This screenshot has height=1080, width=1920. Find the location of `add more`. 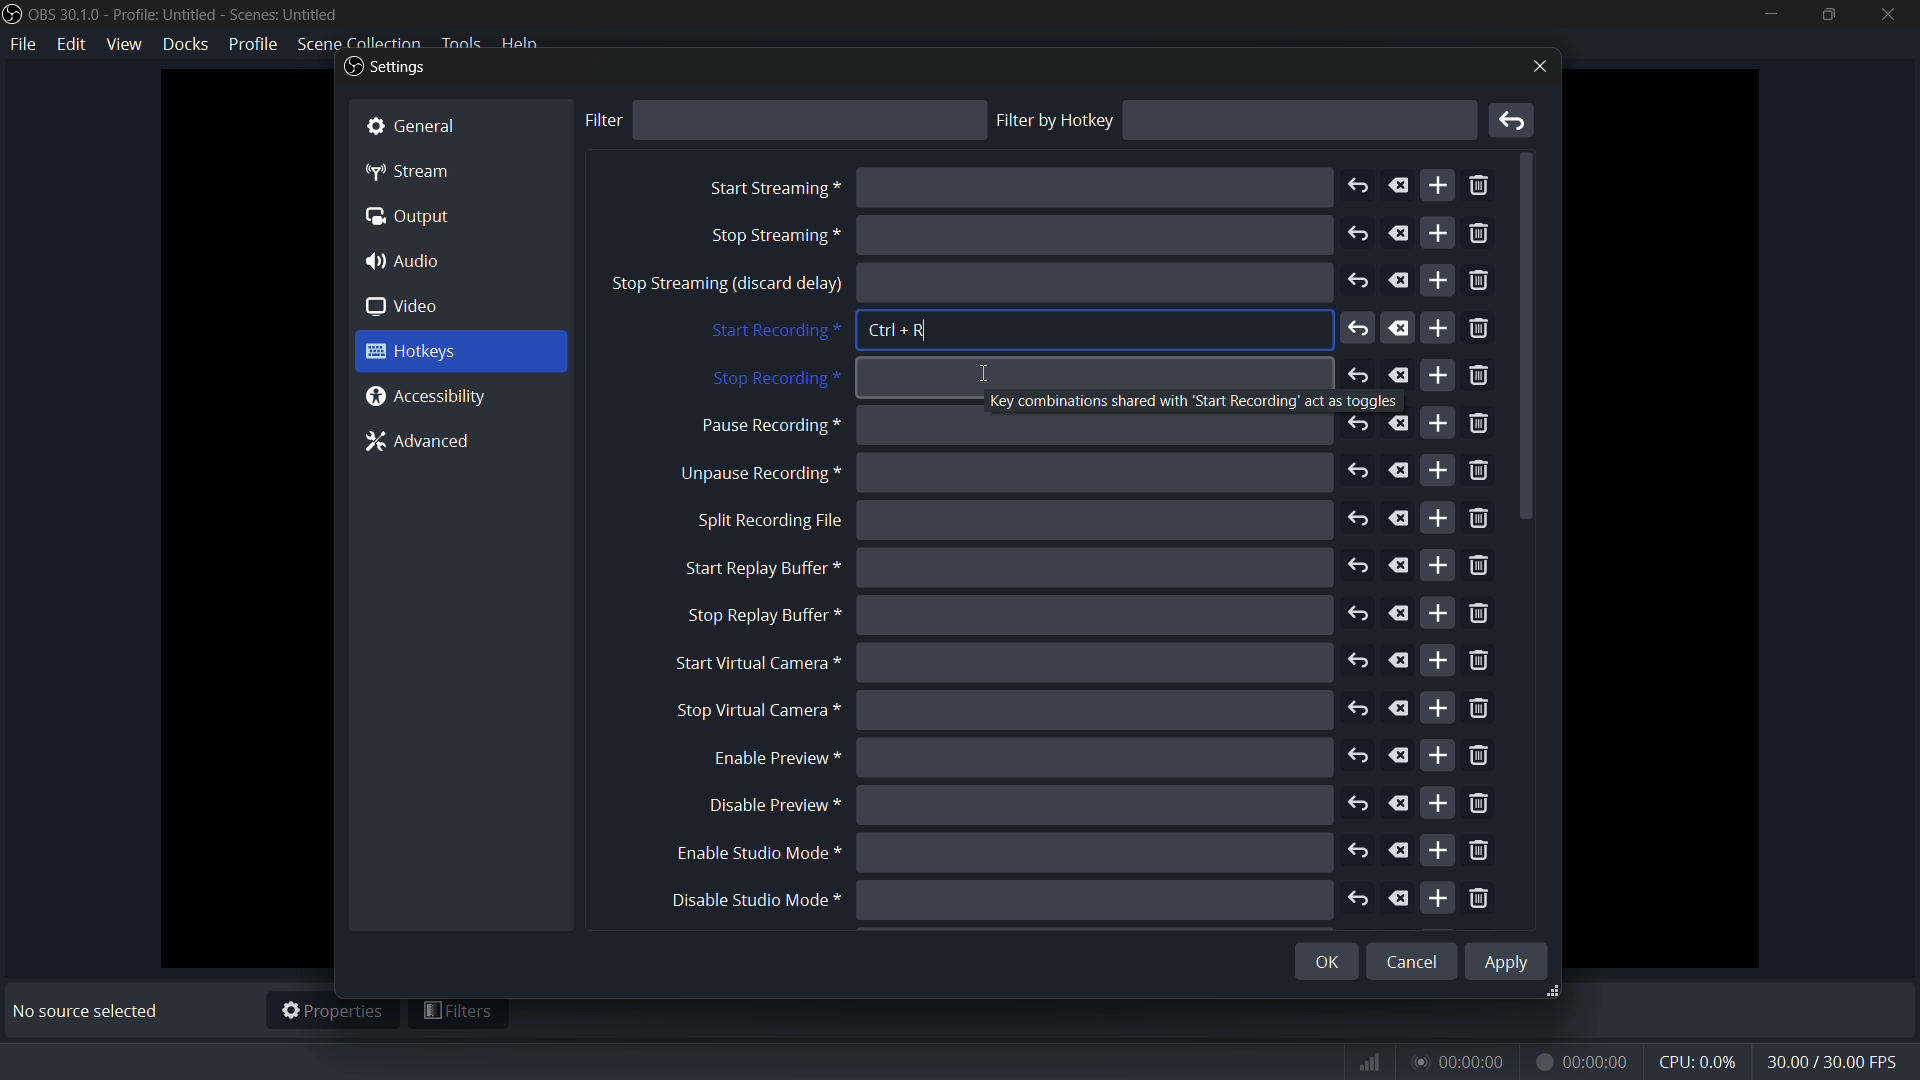

add more is located at coordinates (1437, 234).